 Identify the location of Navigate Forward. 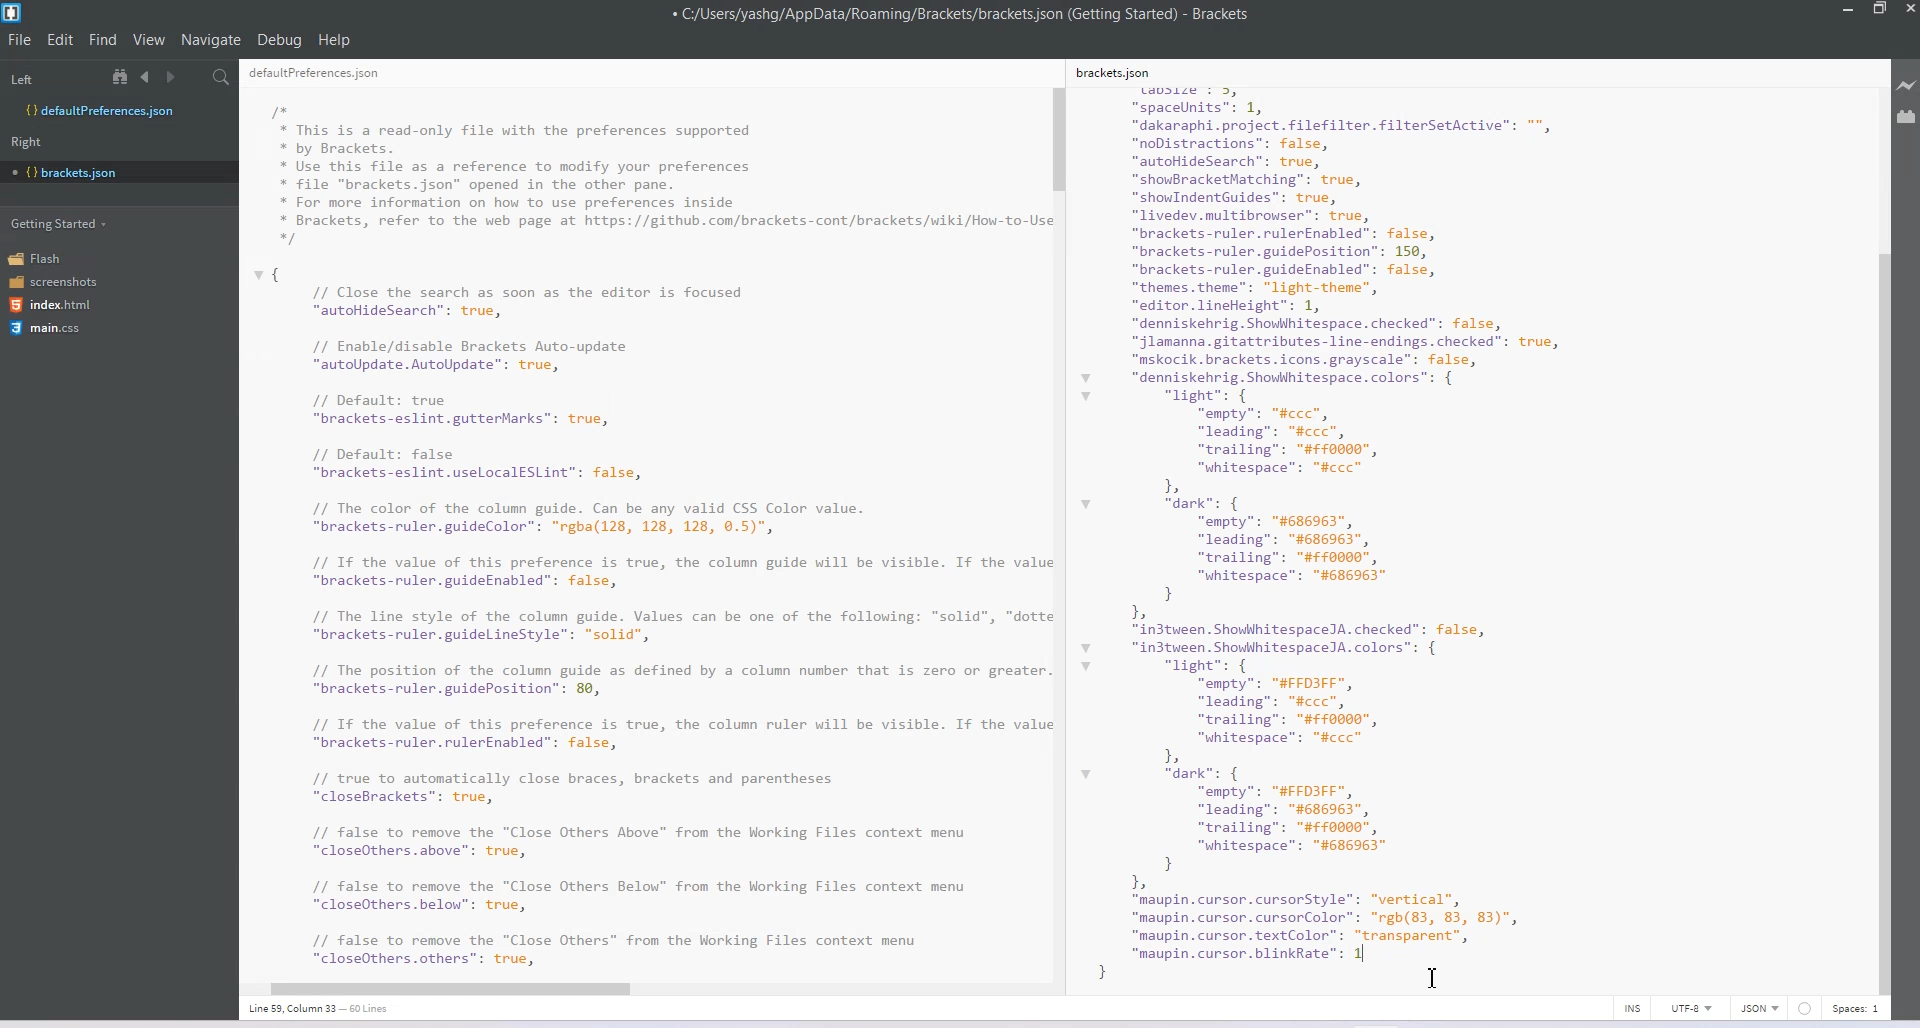
(173, 78).